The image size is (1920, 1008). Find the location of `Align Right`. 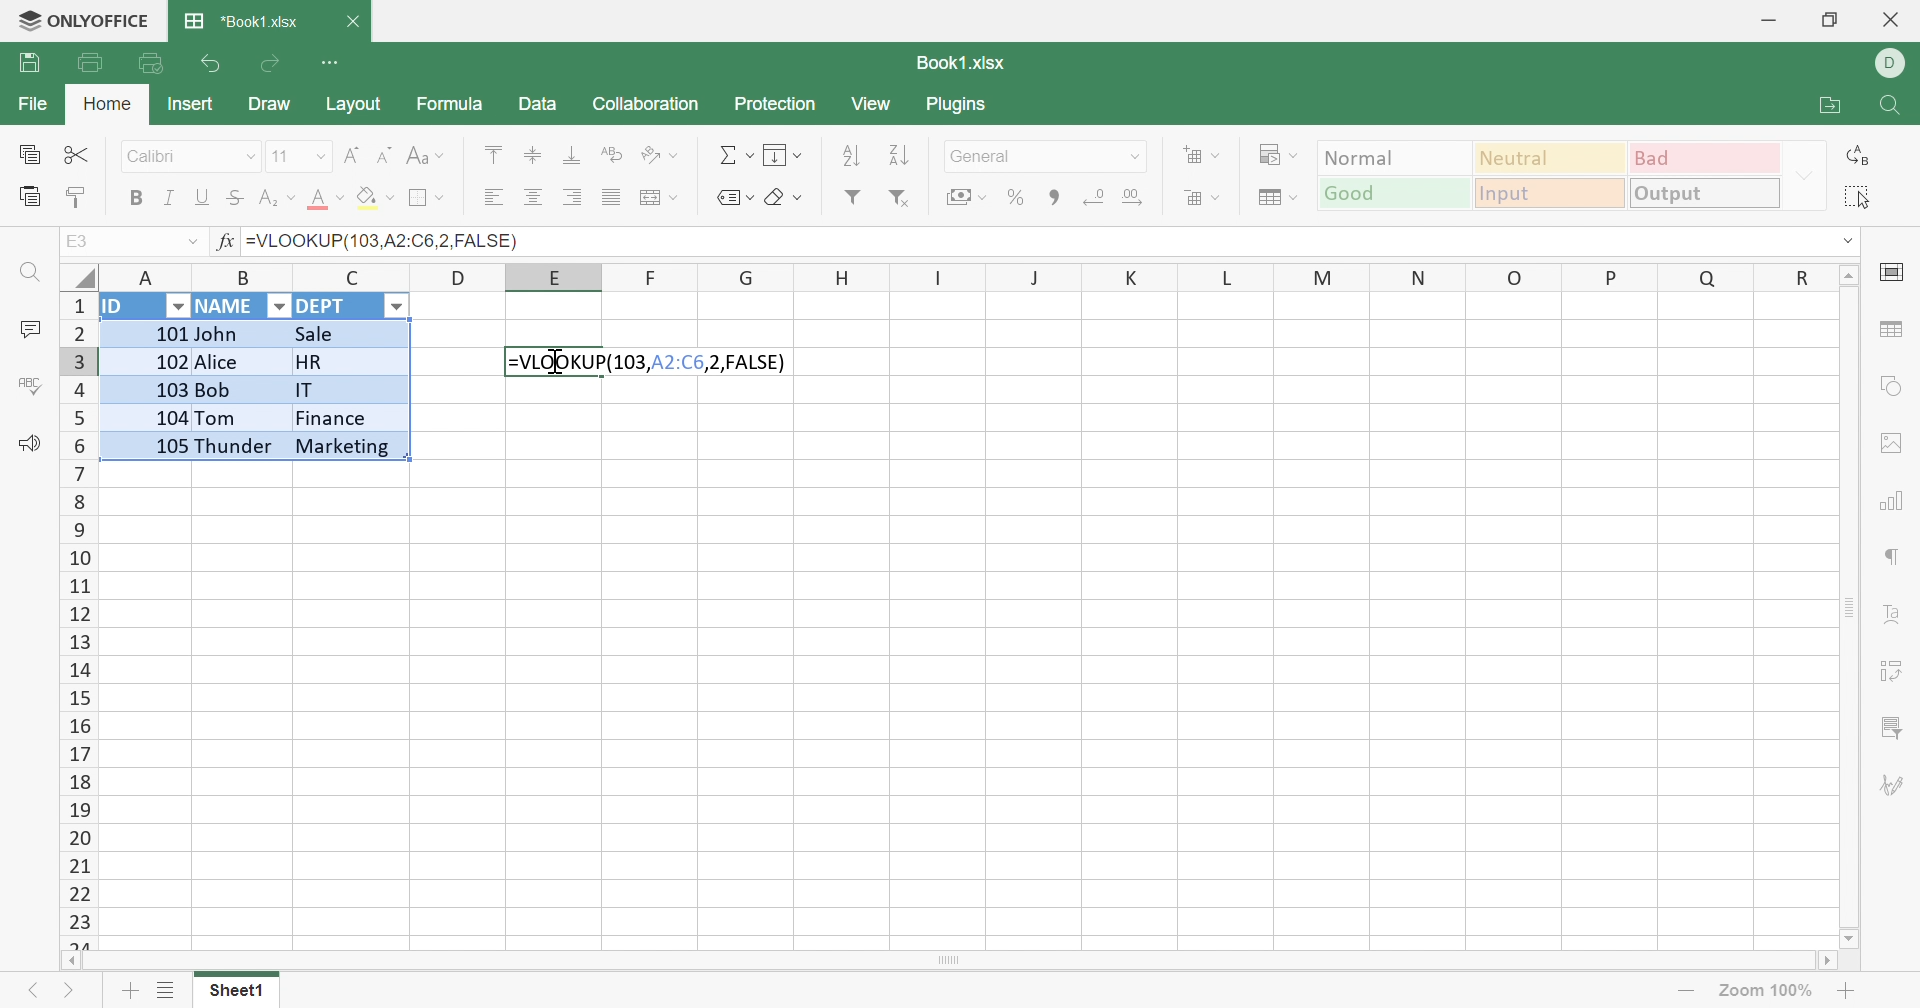

Align Right is located at coordinates (573, 197).